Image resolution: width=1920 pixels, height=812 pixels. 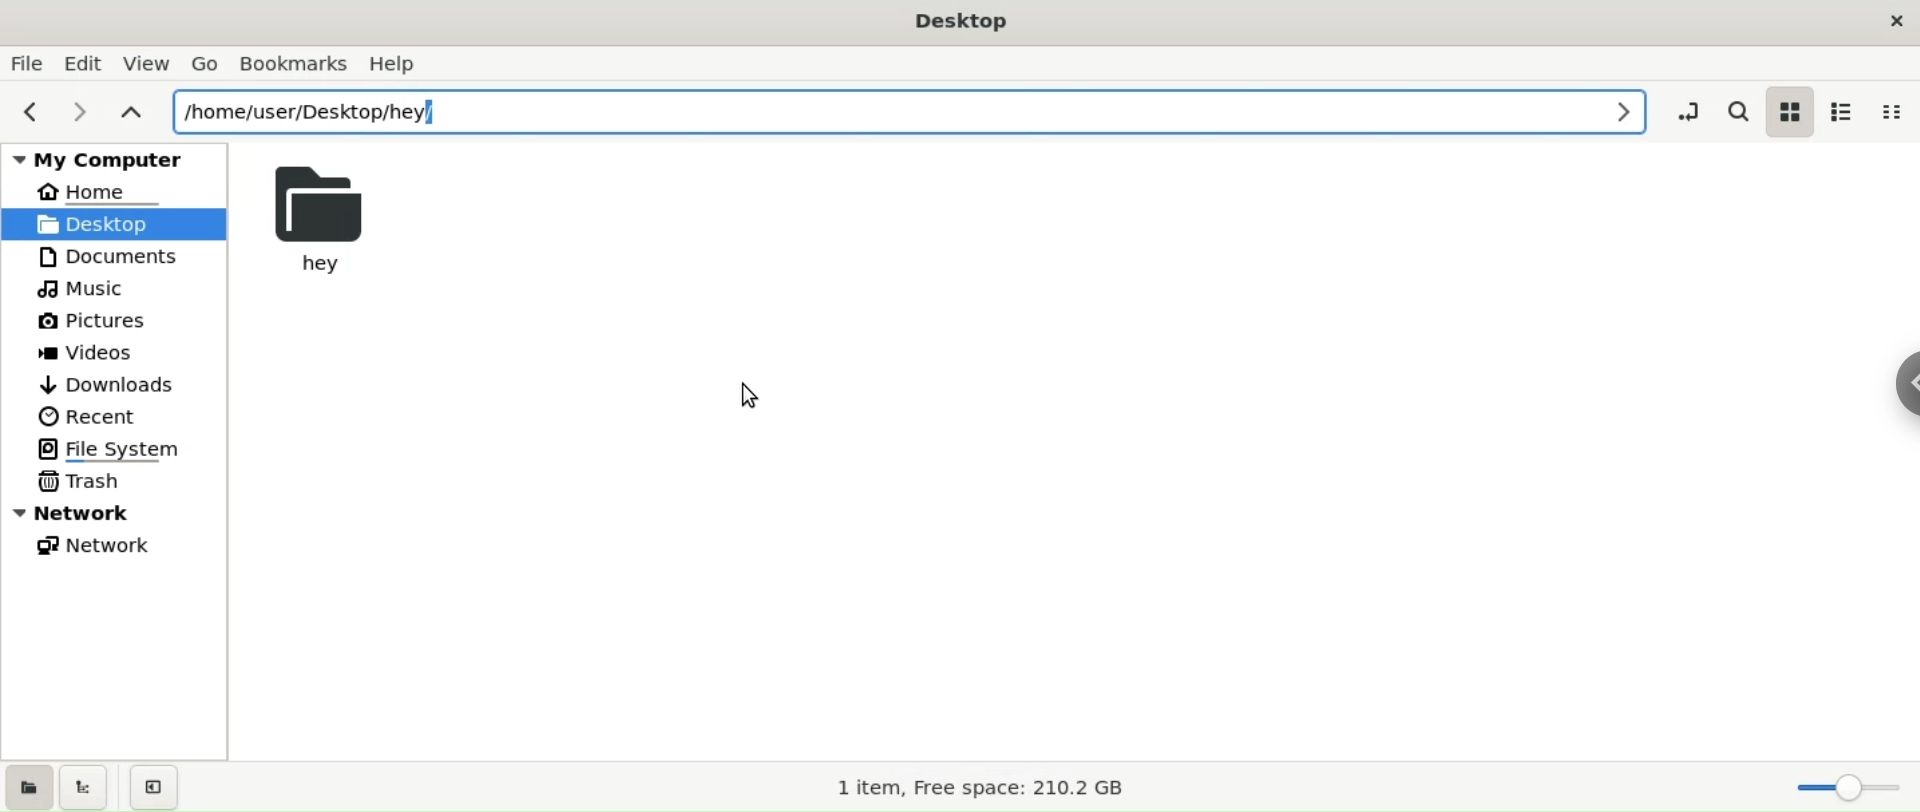 What do you see at coordinates (204, 64) in the screenshot?
I see `go` at bounding box center [204, 64].